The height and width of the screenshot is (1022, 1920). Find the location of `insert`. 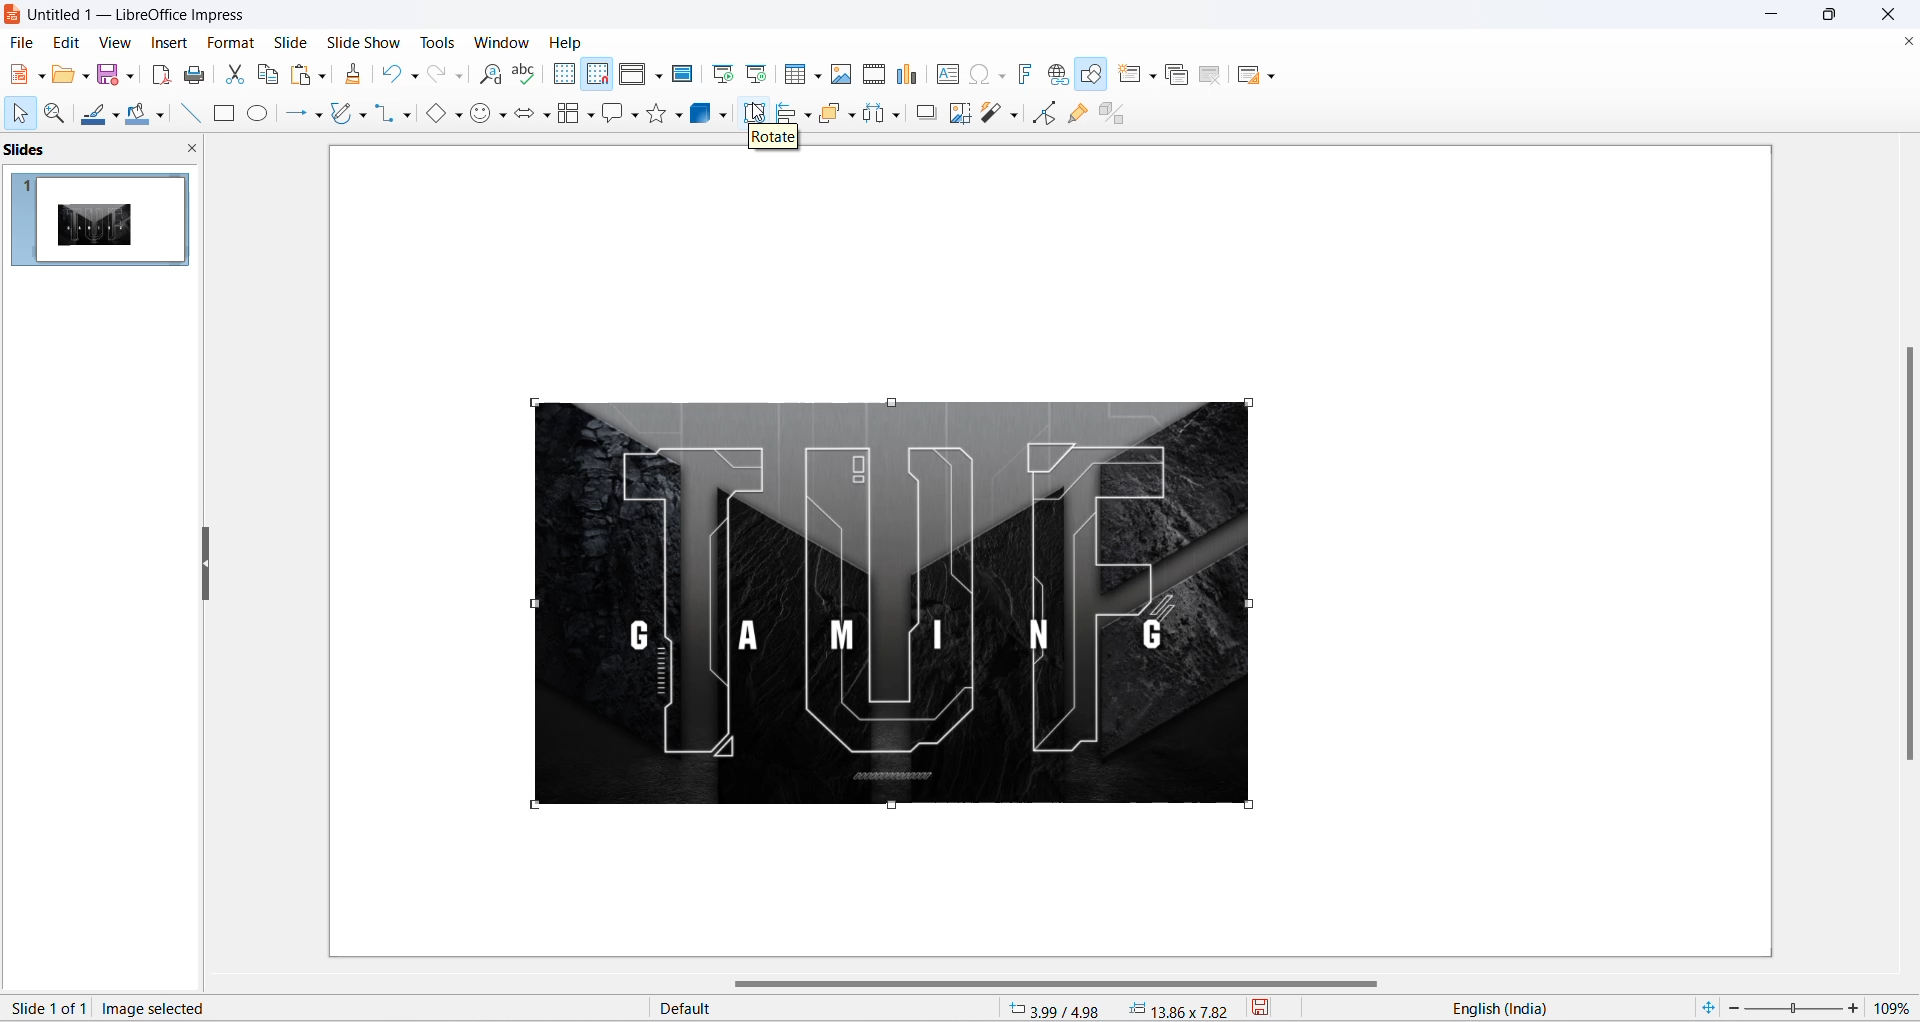

insert is located at coordinates (167, 44).